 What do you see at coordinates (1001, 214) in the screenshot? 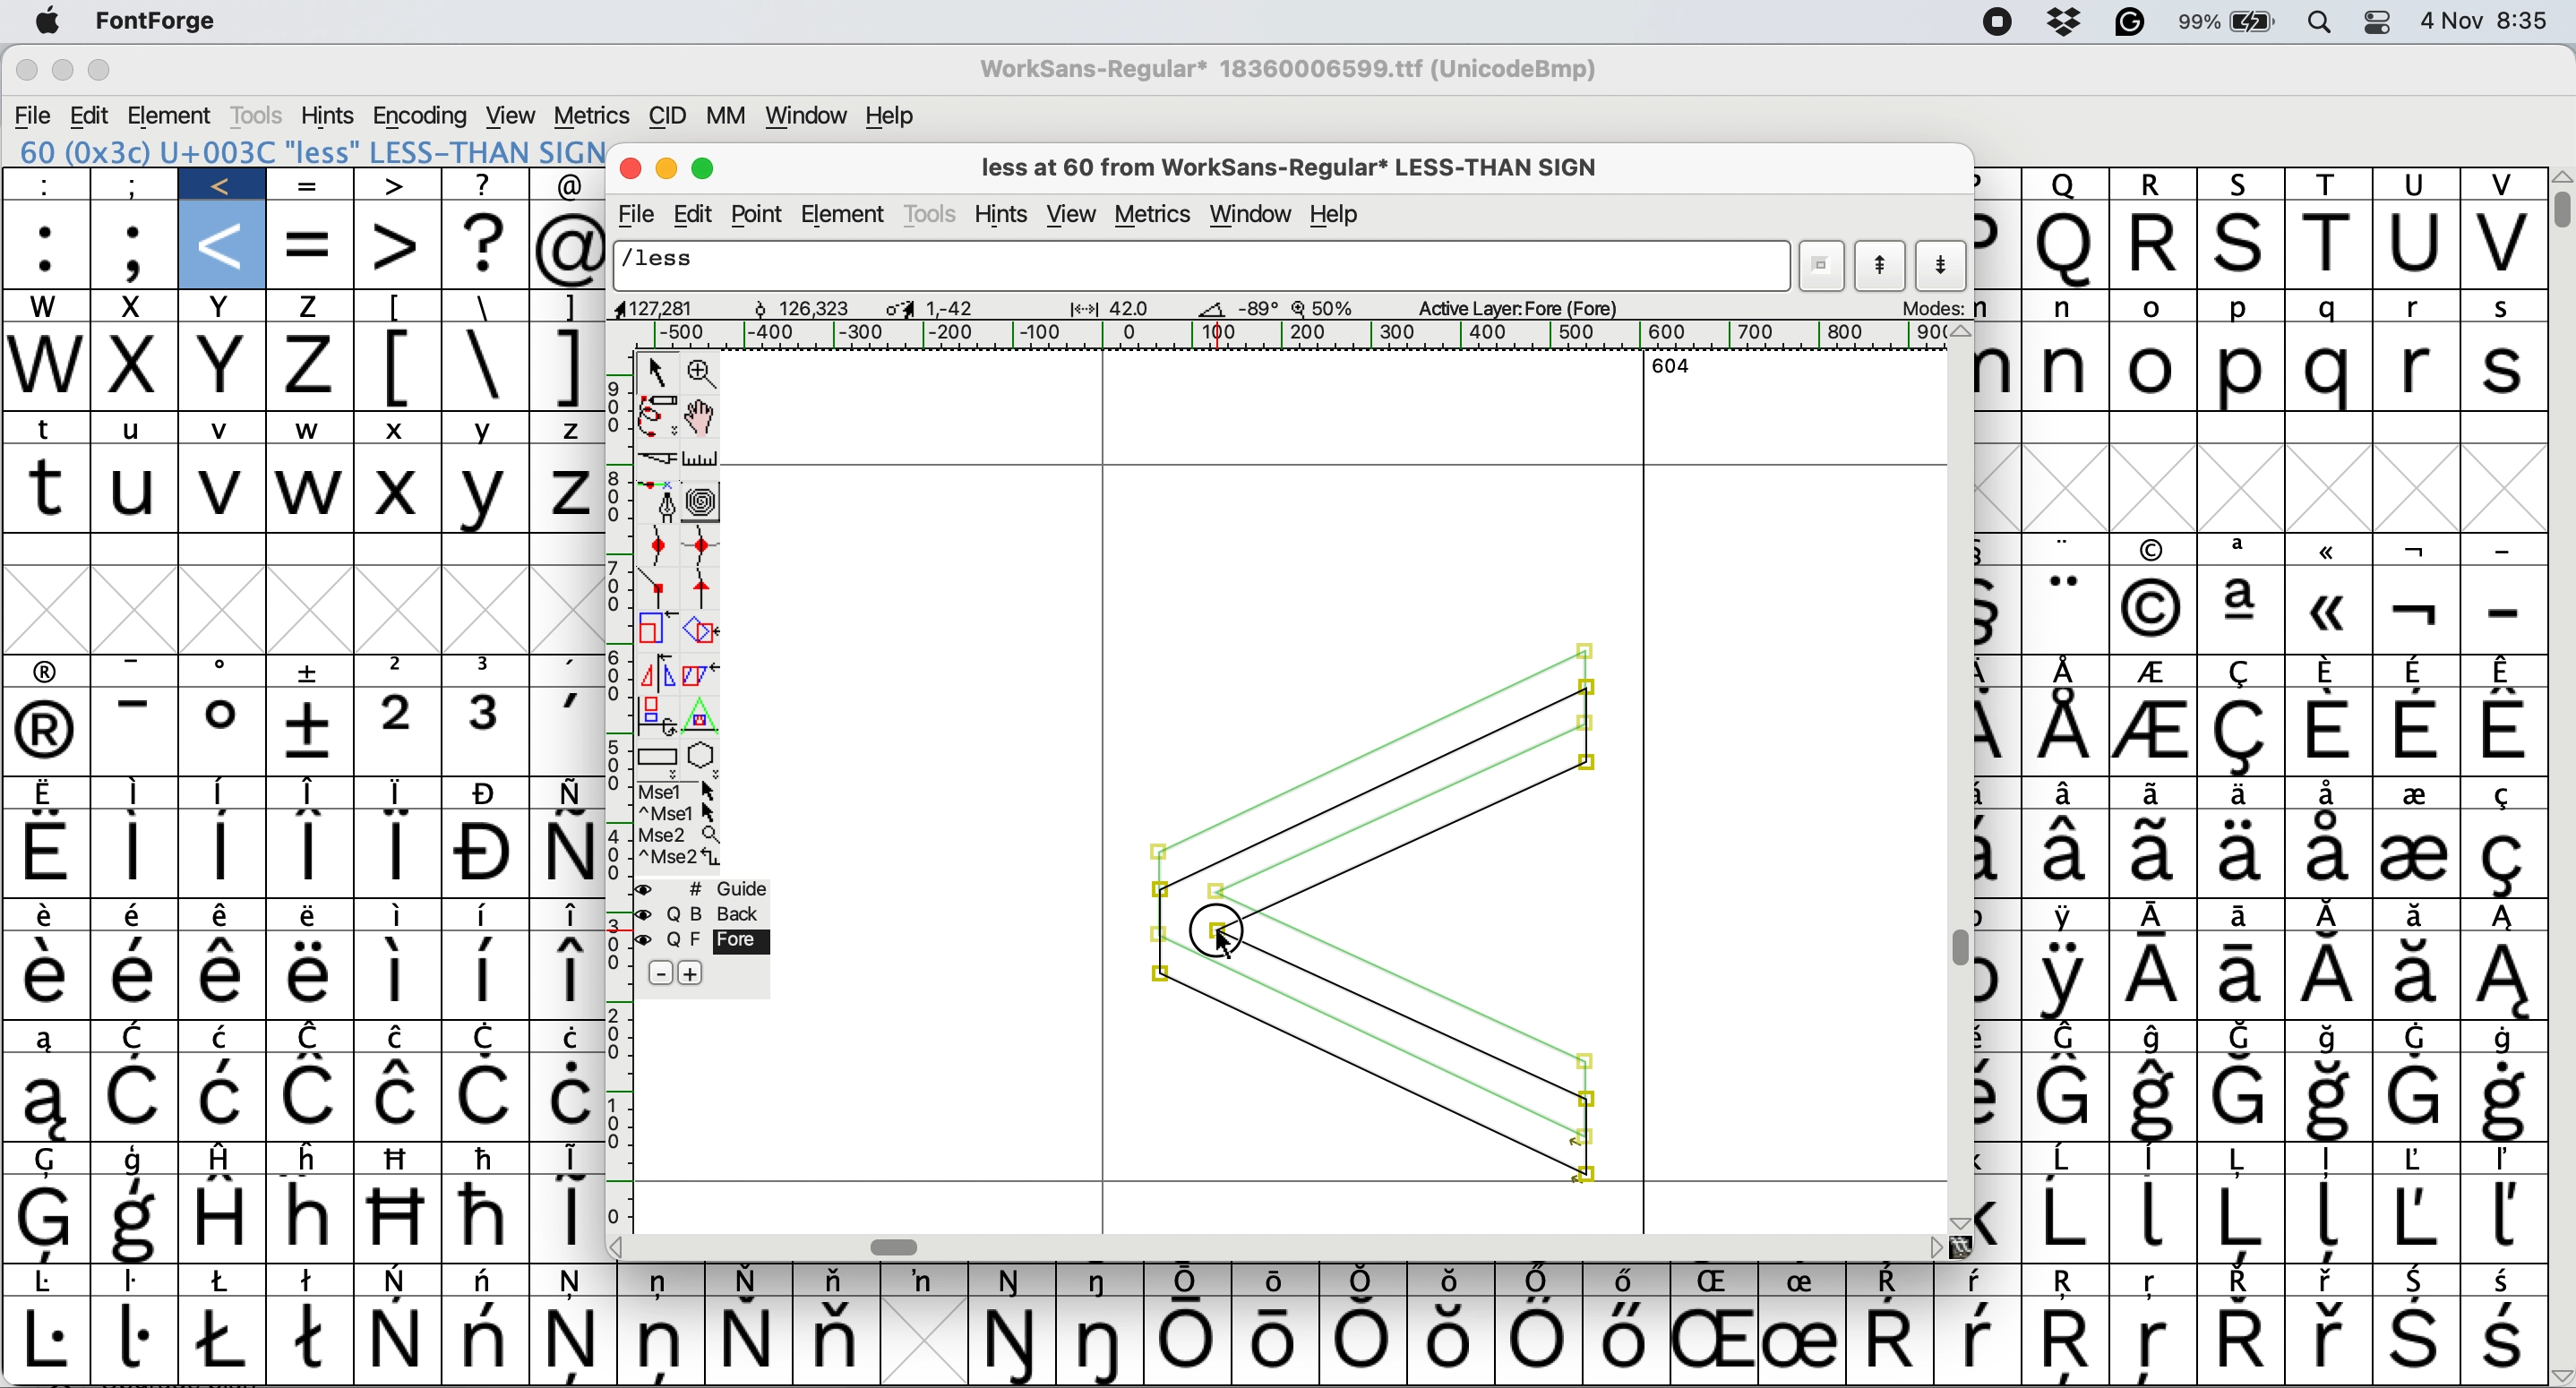
I see `hints` at bounding box center [1001, 214].